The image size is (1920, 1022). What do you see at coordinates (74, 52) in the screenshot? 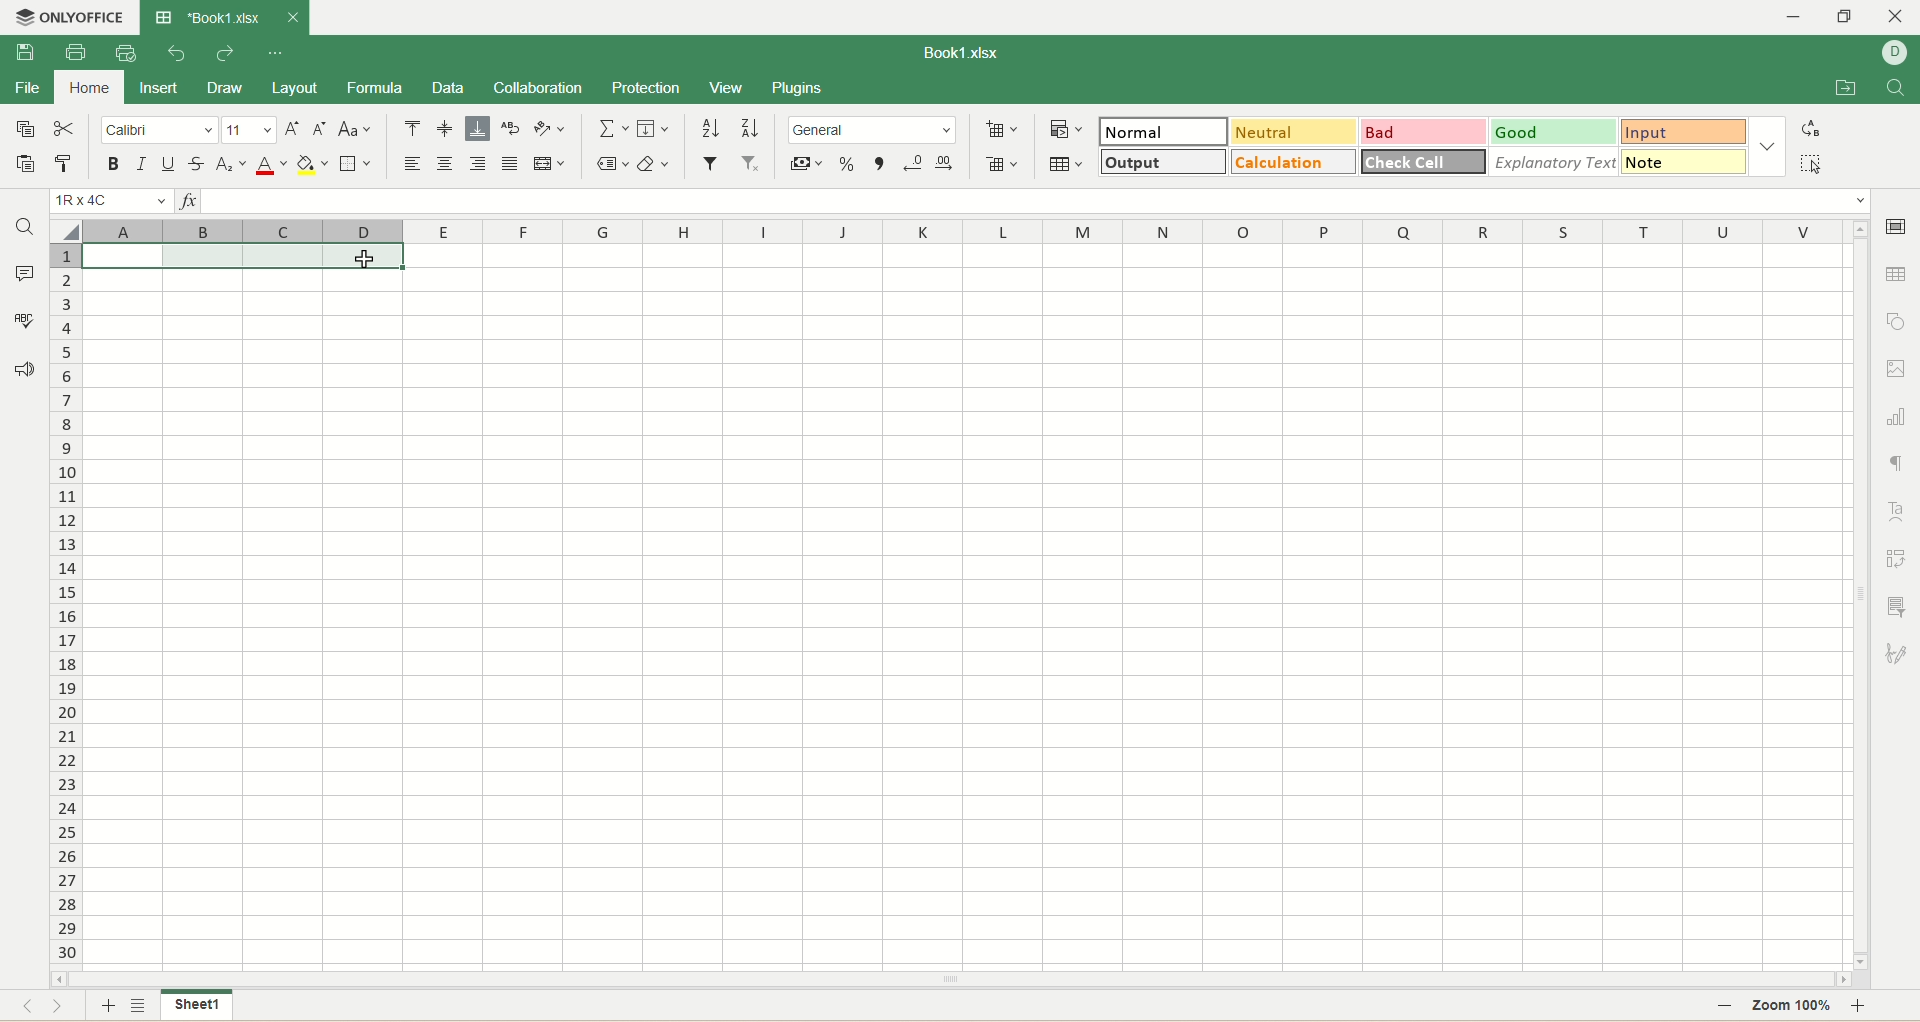
I see `print` at bounding box center [74, 52].